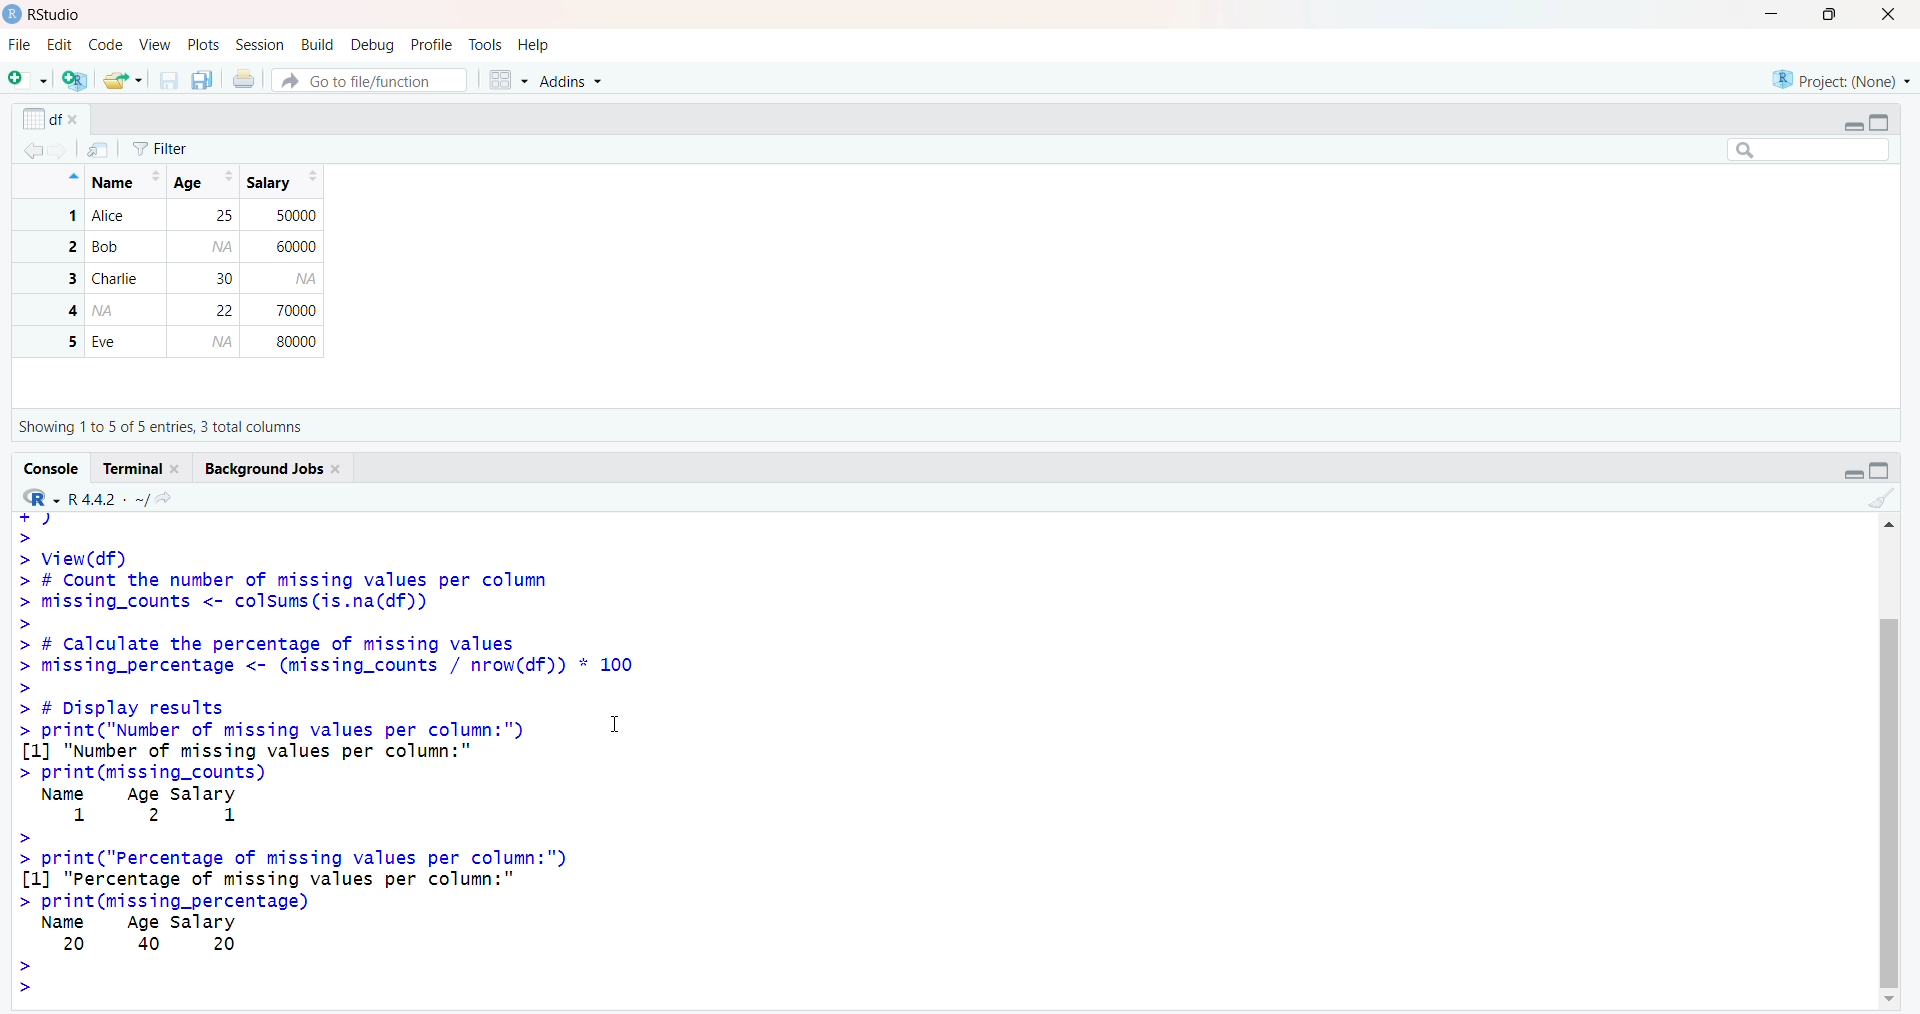 This screenshot has height=1014, width=1920. What do you see at coordinates (374, 43) in the screenshot?
I see `Debug` at bounding box center [374, 43].